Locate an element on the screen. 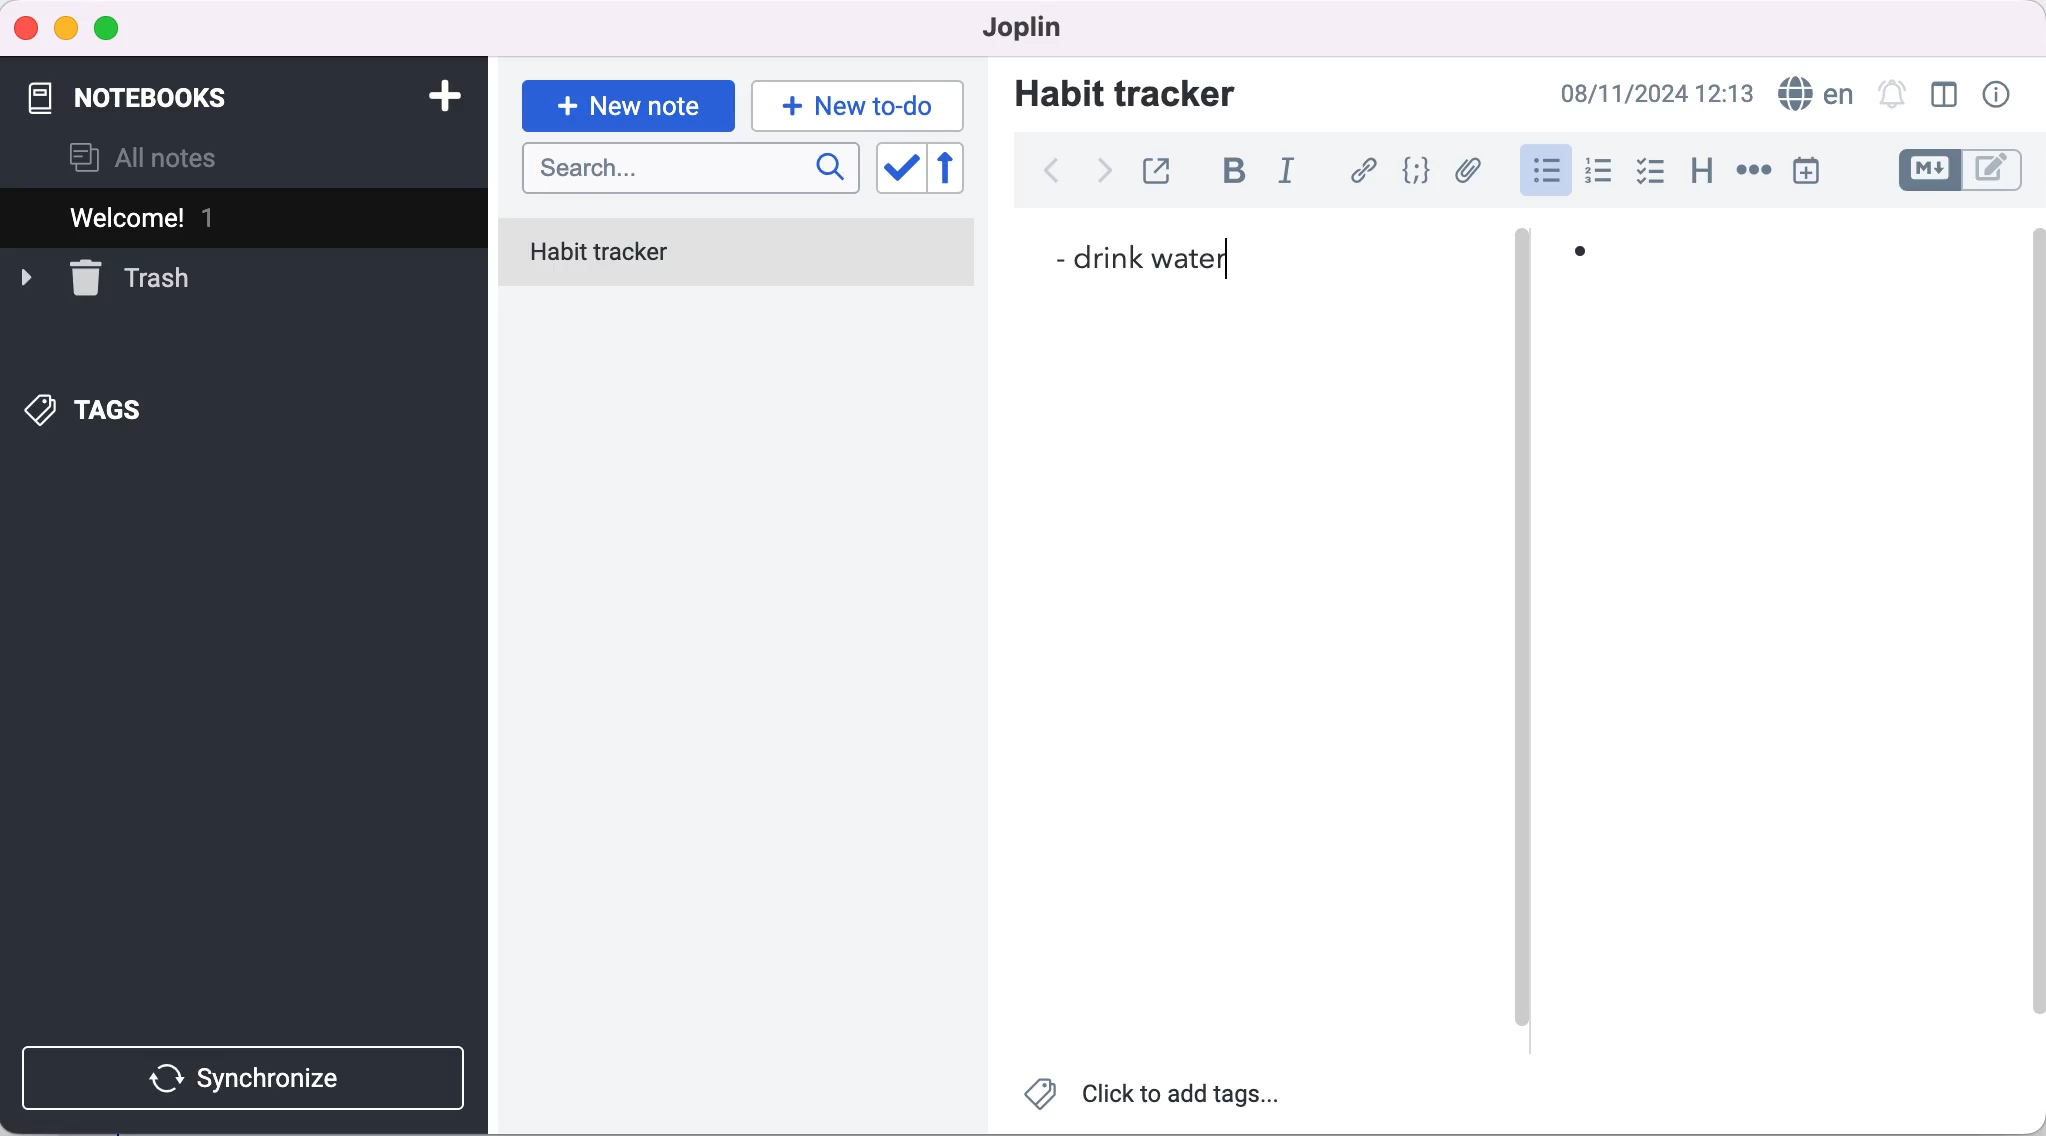  note properties is located at coordinates (1999, 95).